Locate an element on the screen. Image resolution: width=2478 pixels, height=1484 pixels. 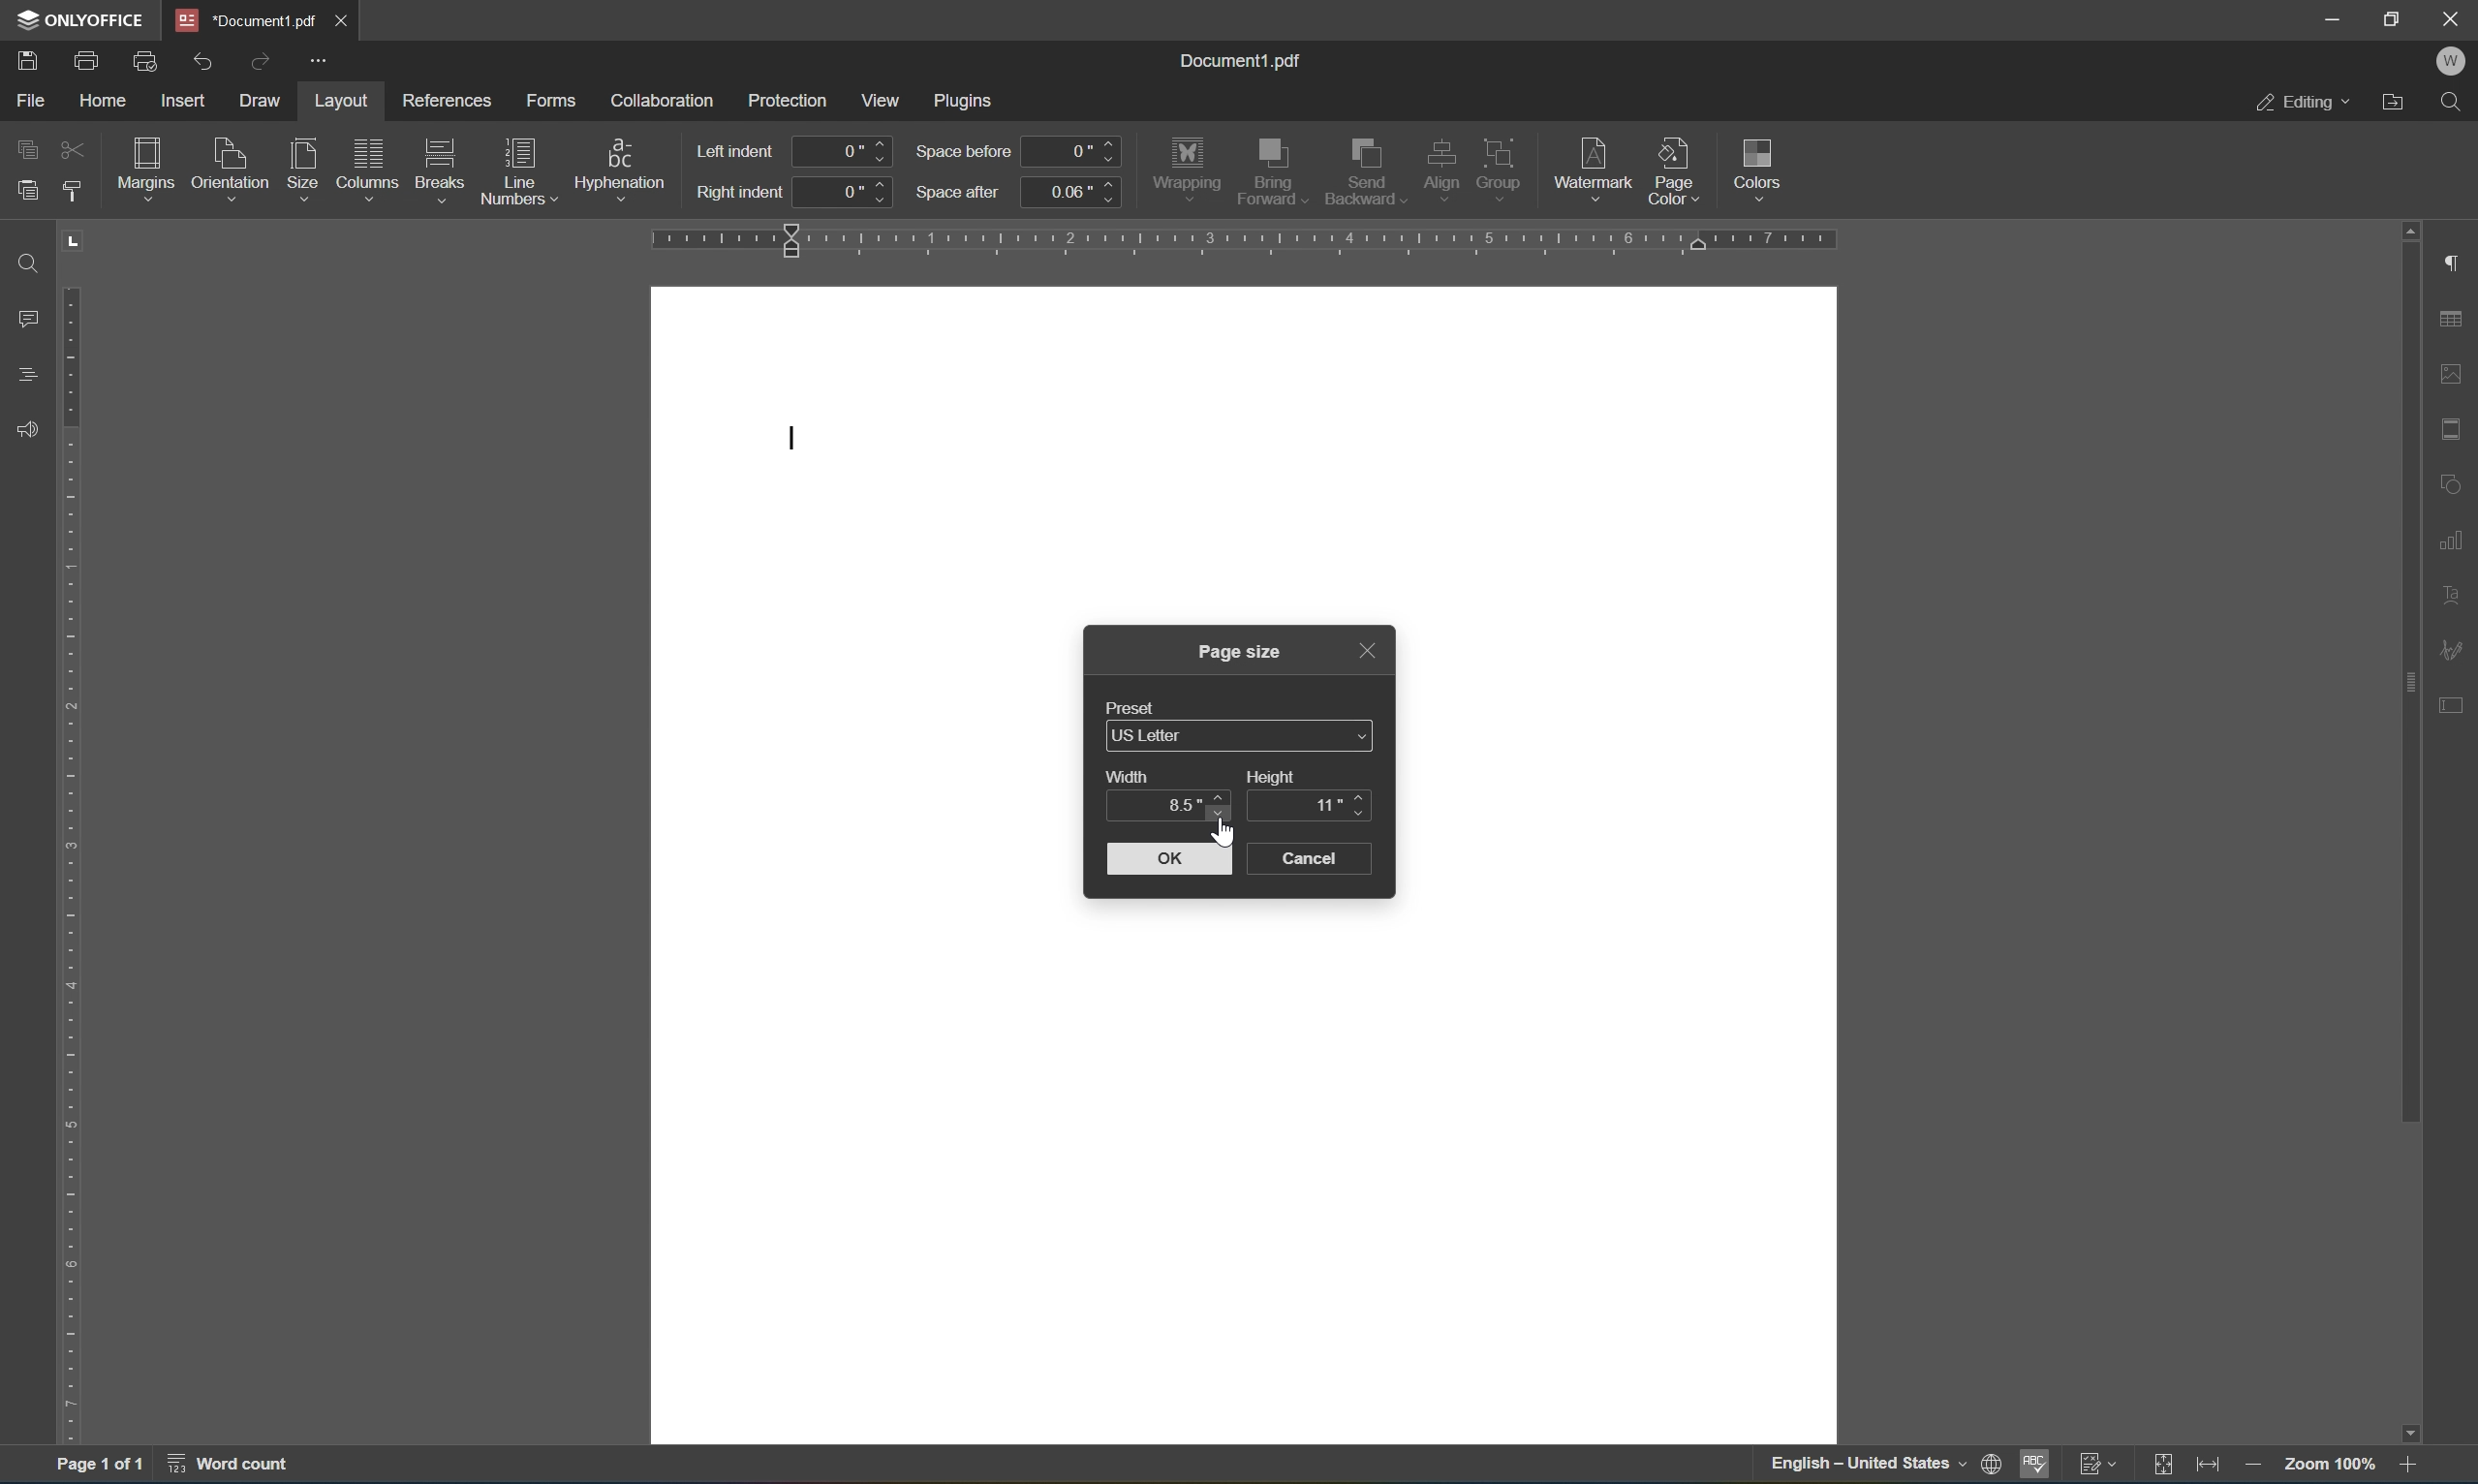
customize quick access toolbar is located at coordinates (322, 64).